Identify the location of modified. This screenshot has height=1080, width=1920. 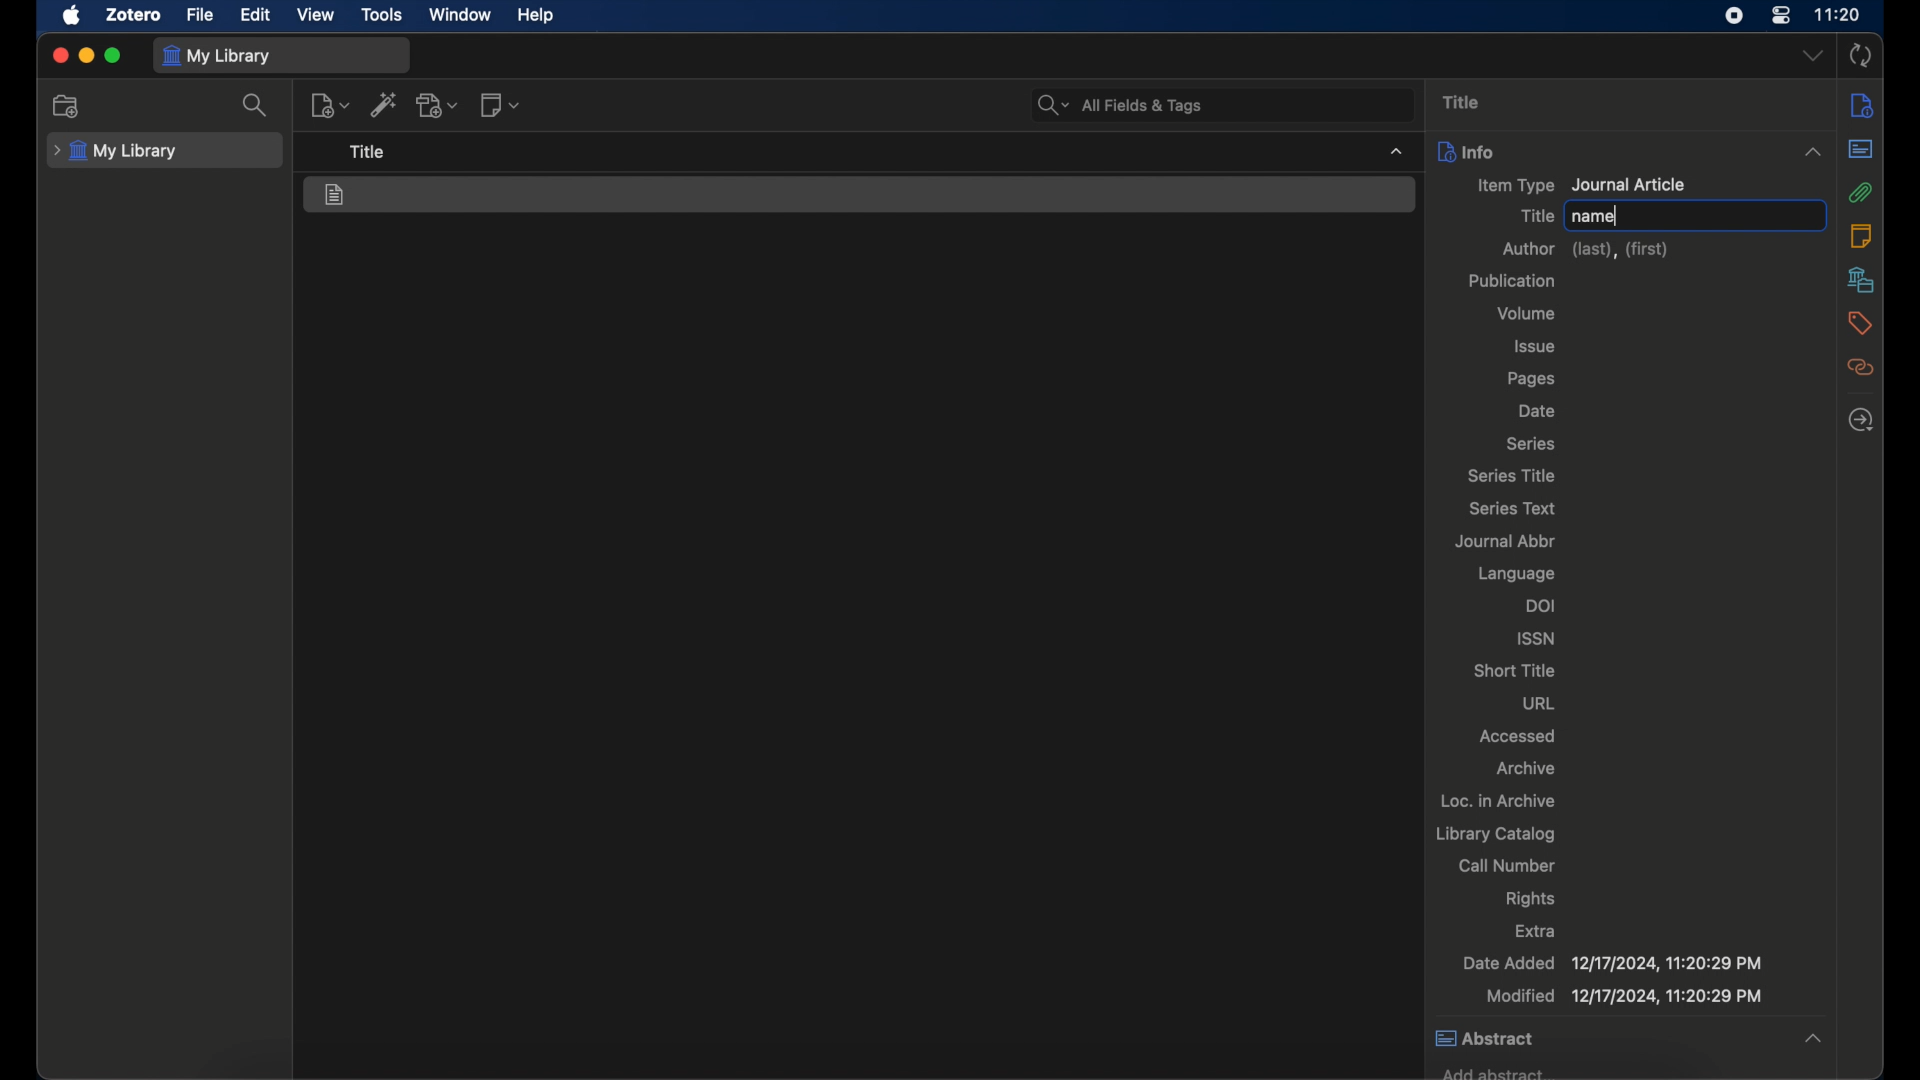
(1627, 995).